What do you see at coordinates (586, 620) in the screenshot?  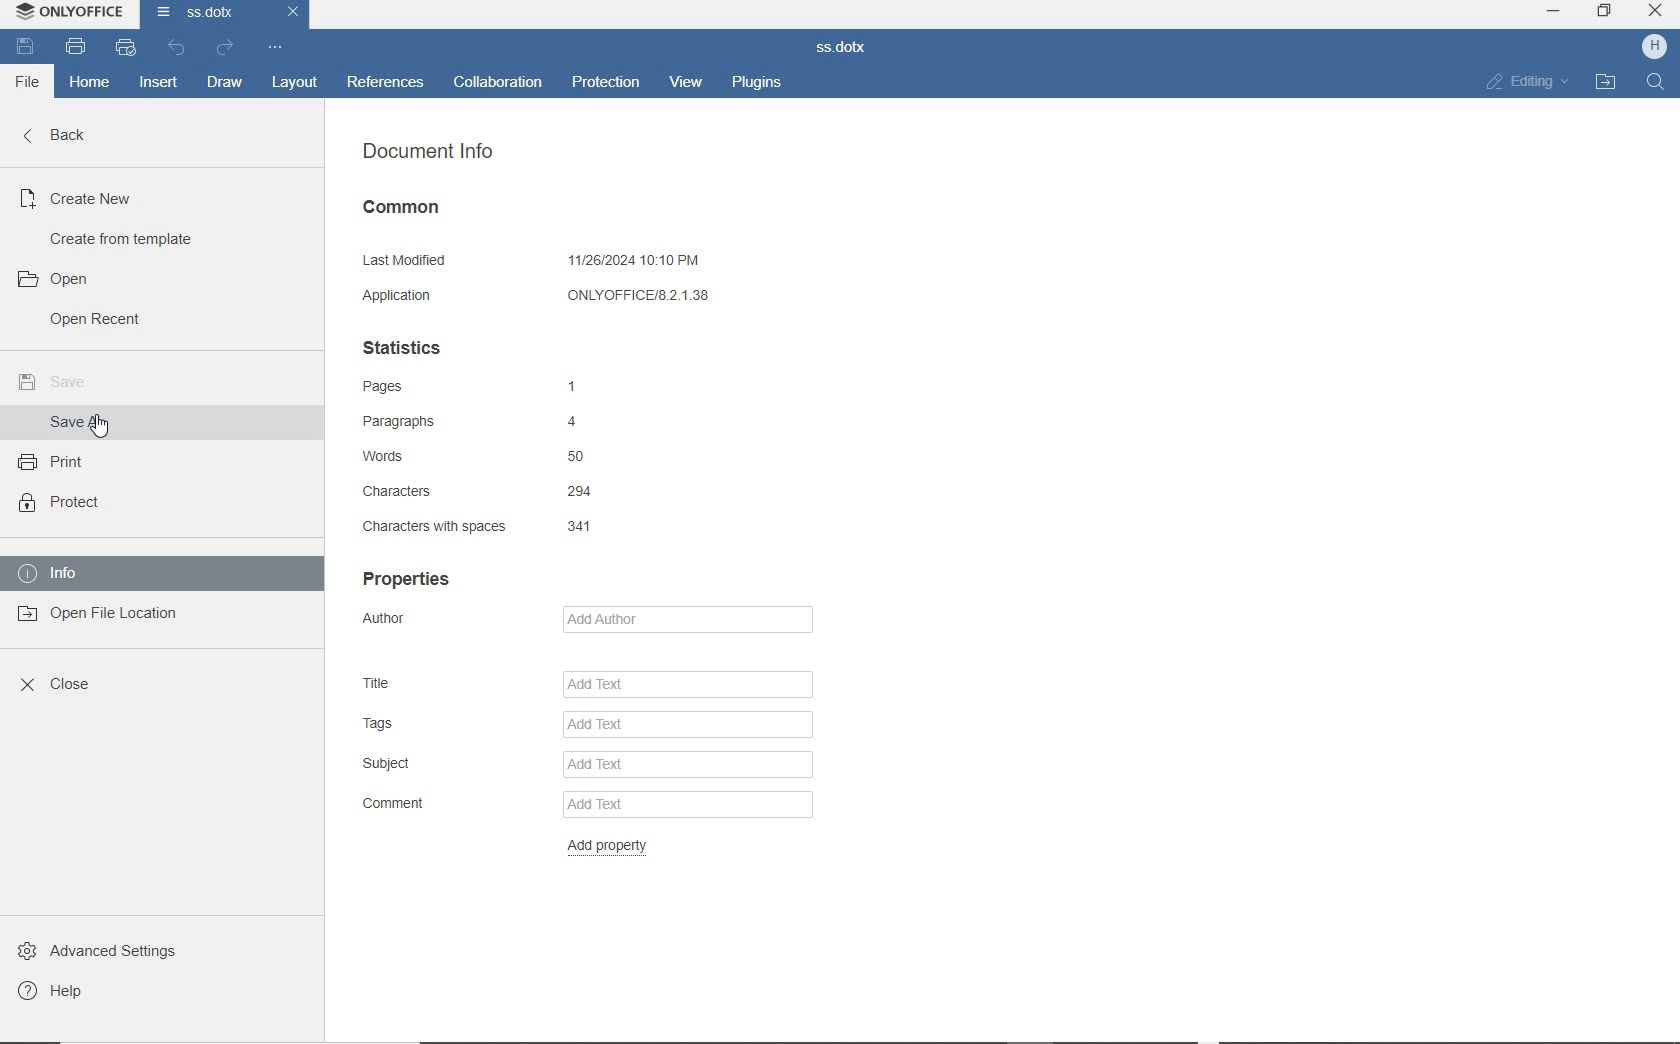 I see `AUTHOR` at bounding box center [586, 620].